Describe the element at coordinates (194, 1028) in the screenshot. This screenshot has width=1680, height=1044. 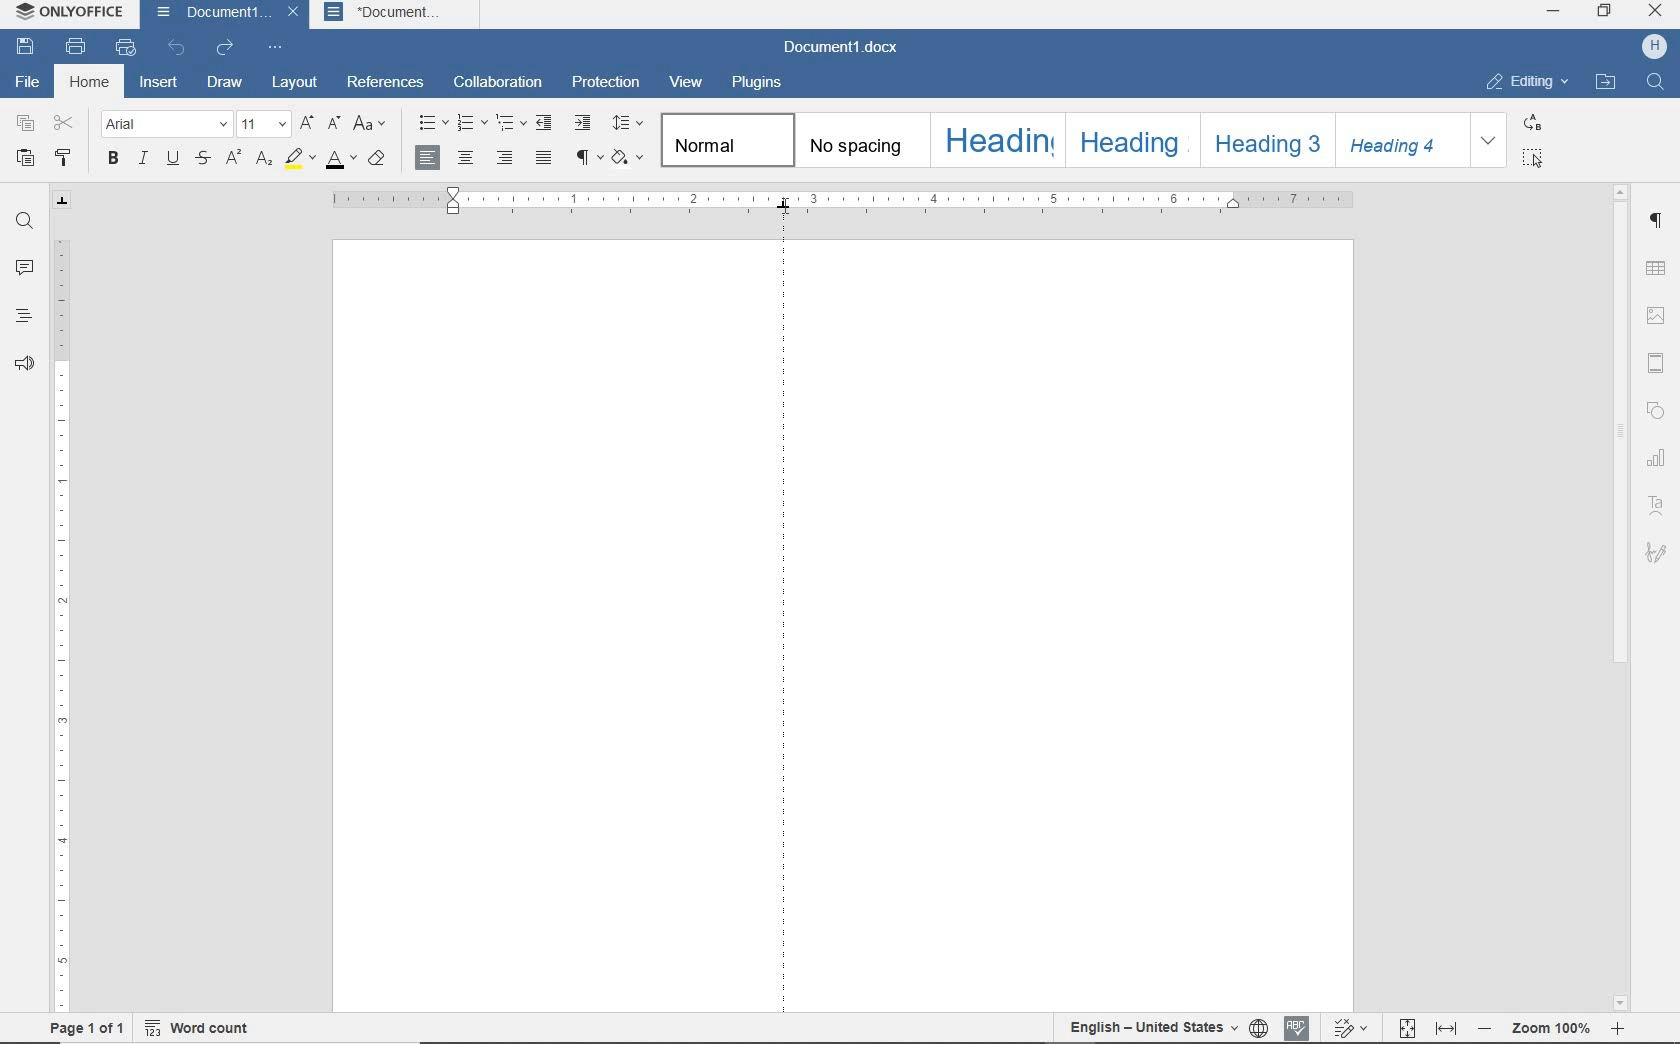
I see `WORD COUNT` at that location.